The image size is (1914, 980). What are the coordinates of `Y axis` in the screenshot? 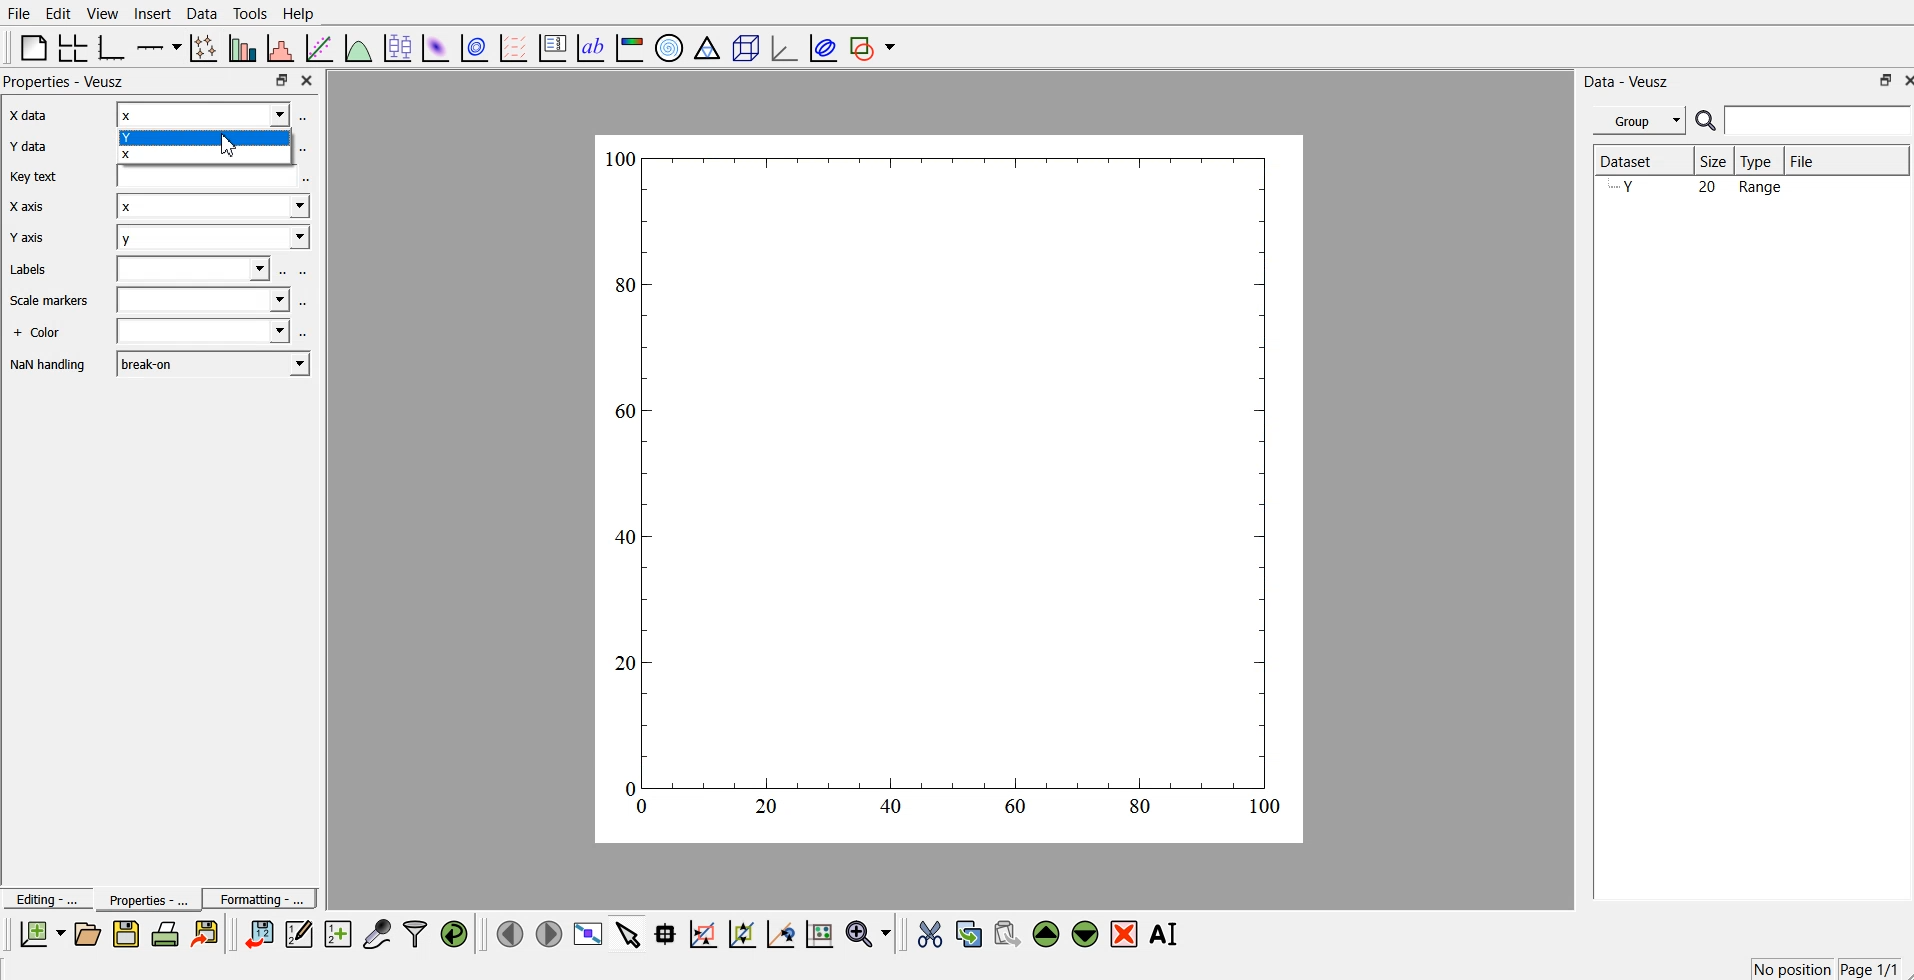 It's located at (32, 240).